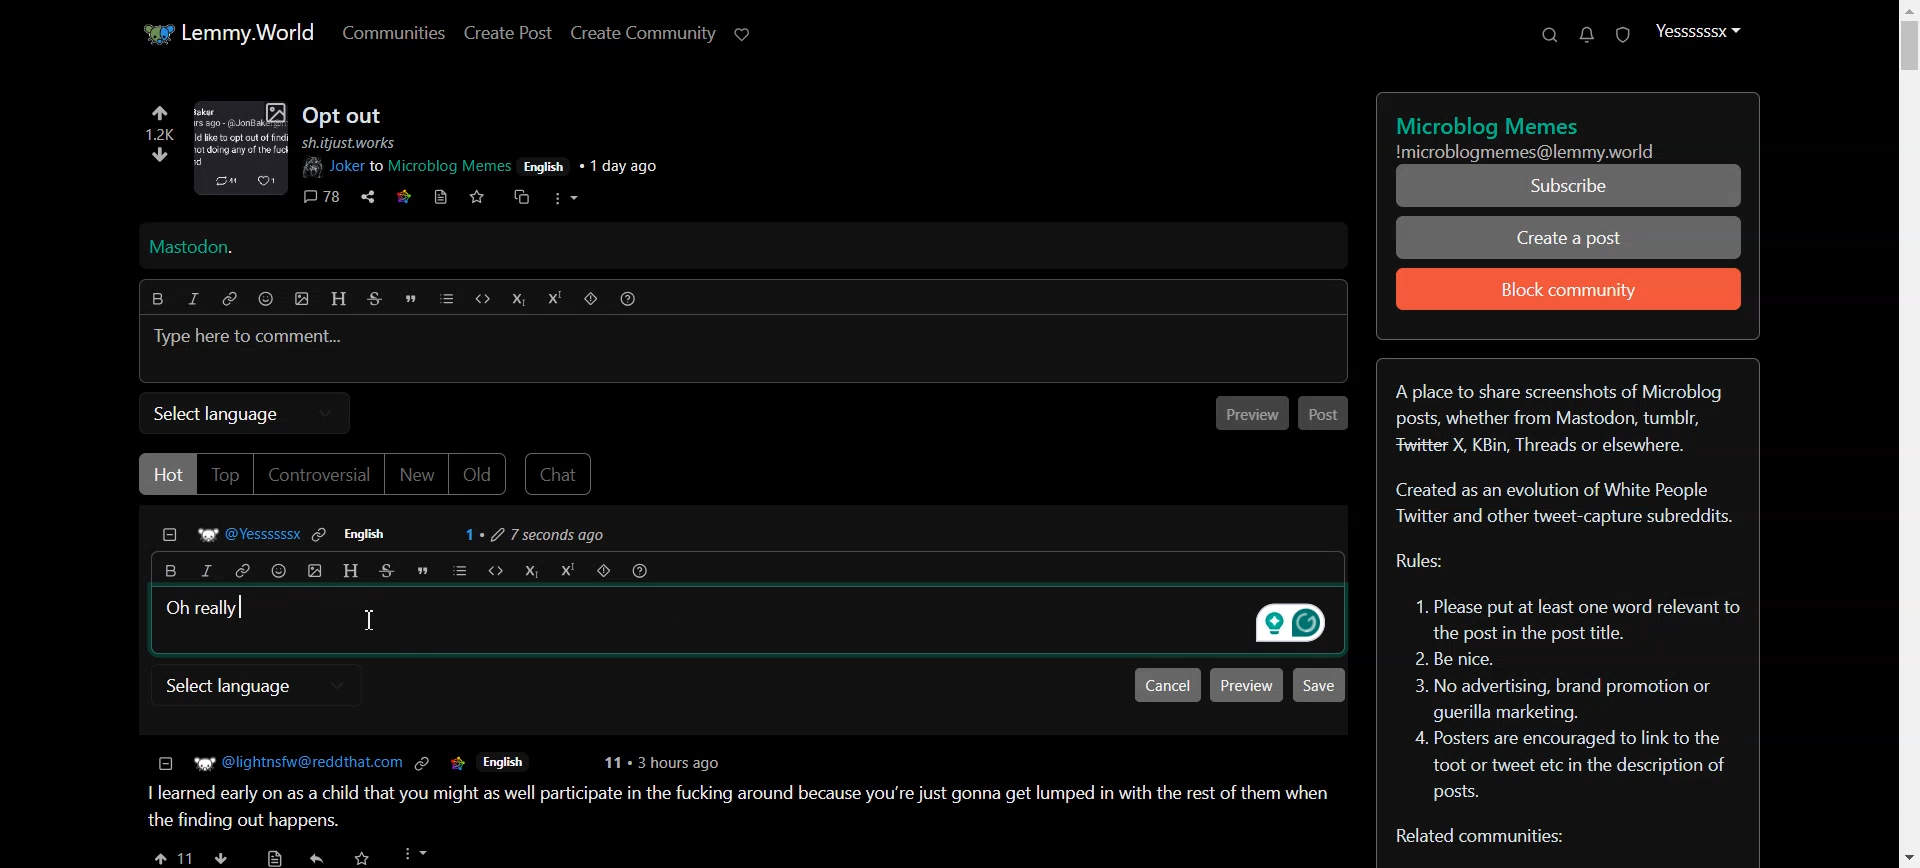  I want to click on title, so click(1526, 123).